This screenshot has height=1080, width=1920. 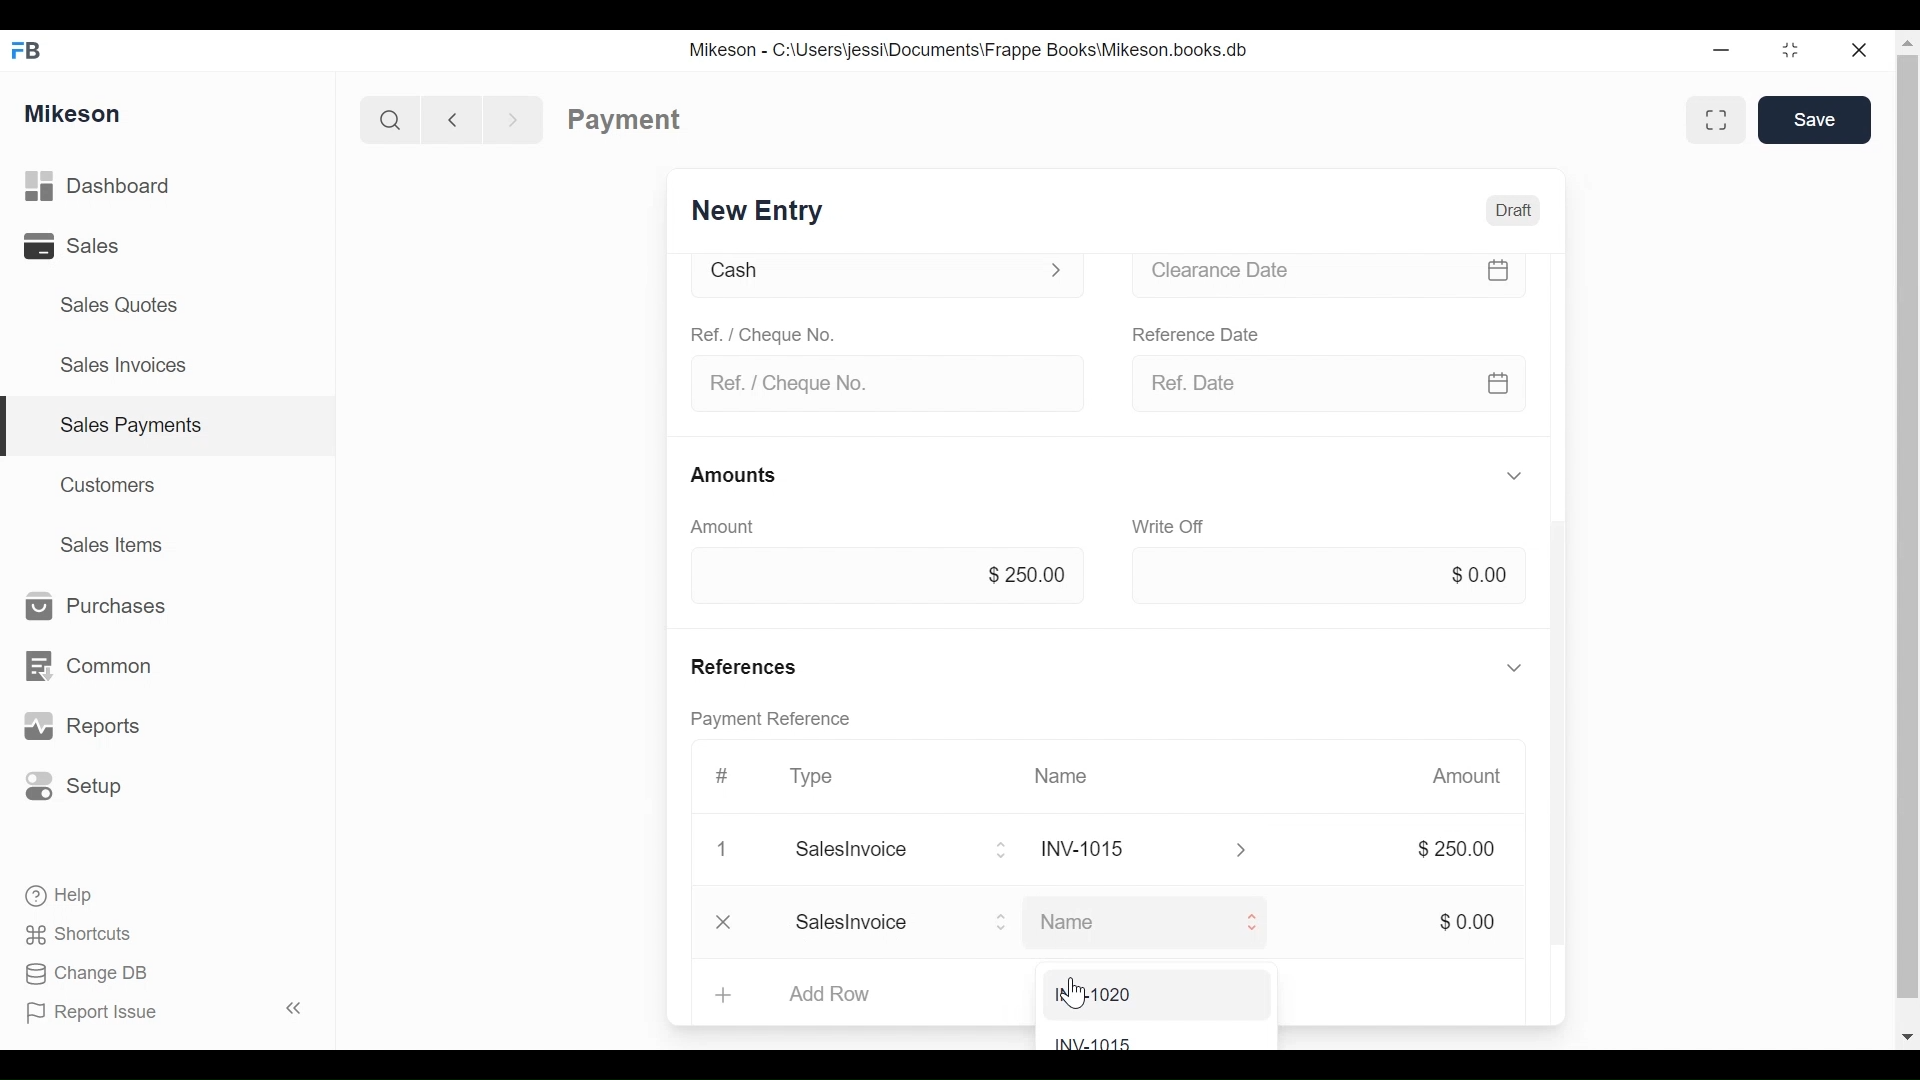 I want to click on Write off, so click(x=1173, y=529).